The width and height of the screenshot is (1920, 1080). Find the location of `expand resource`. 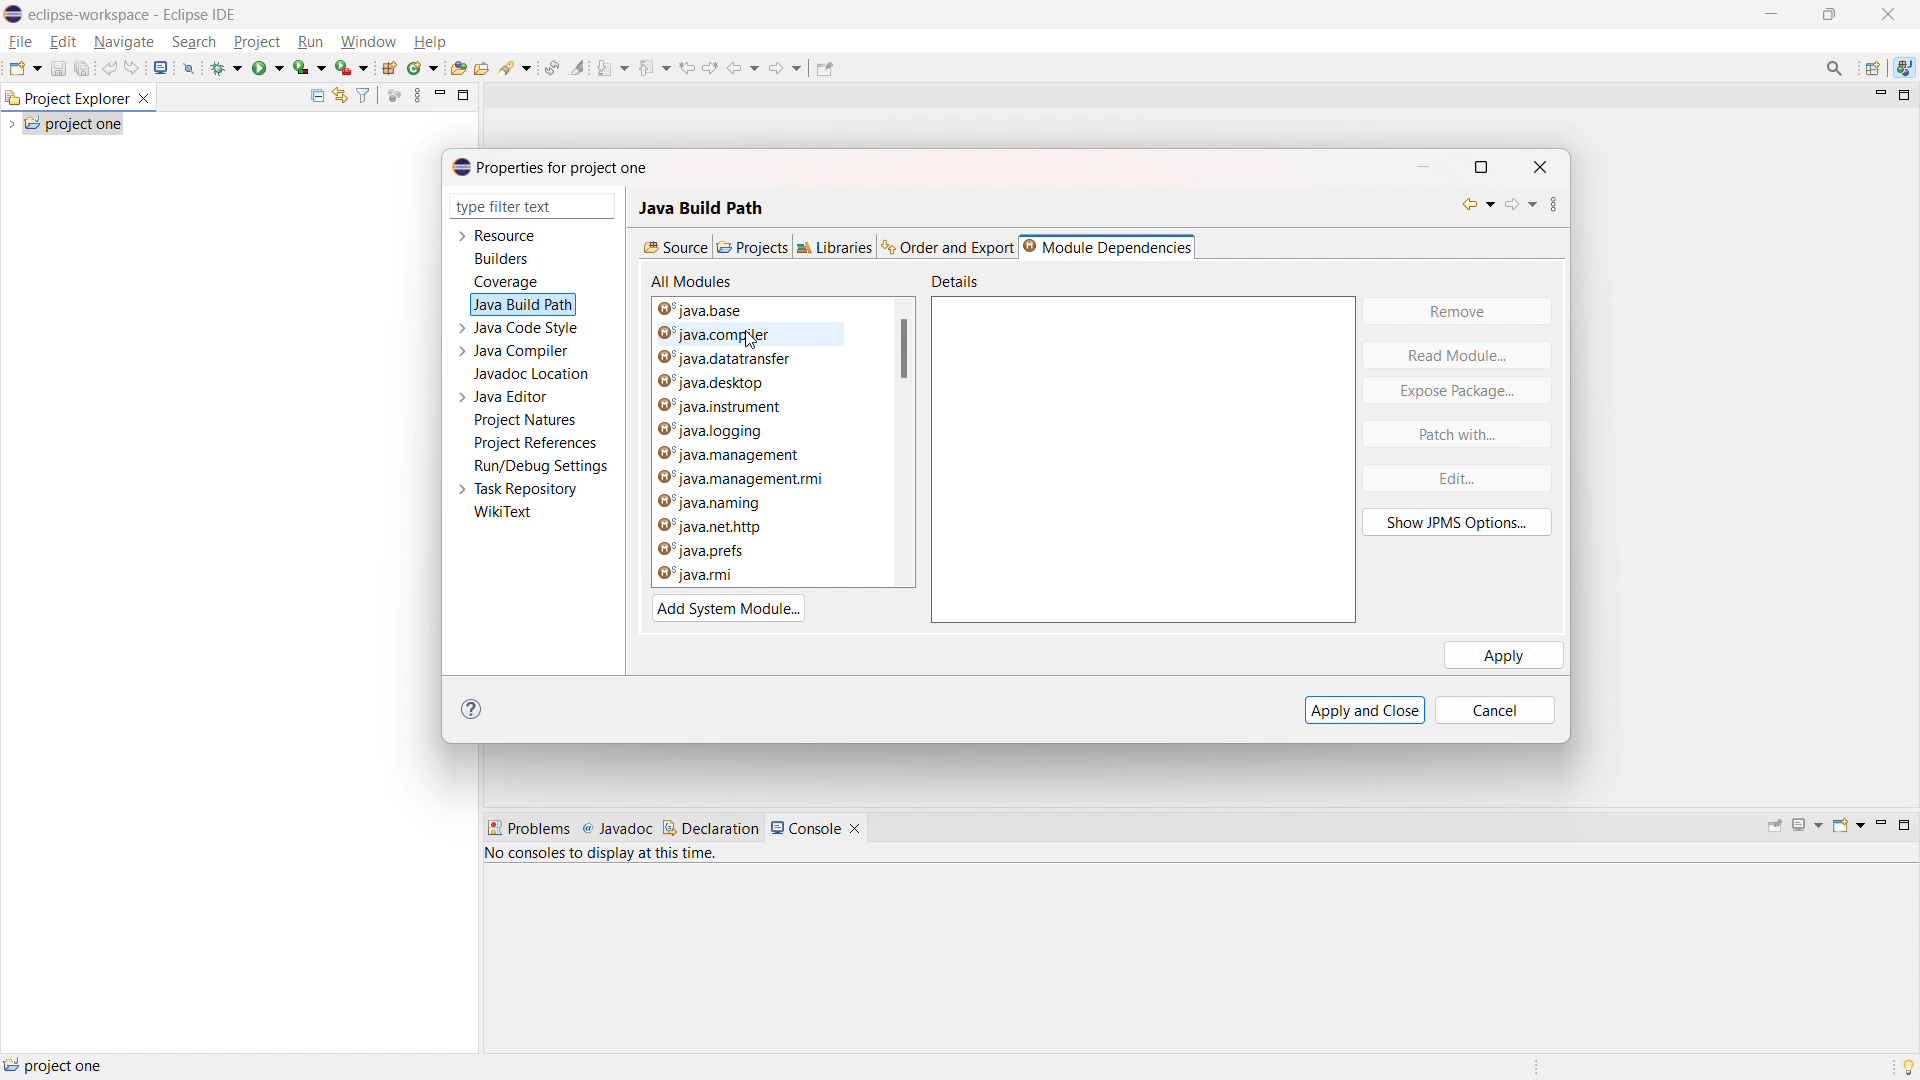

expand resource is located at coordinates (461, 237).